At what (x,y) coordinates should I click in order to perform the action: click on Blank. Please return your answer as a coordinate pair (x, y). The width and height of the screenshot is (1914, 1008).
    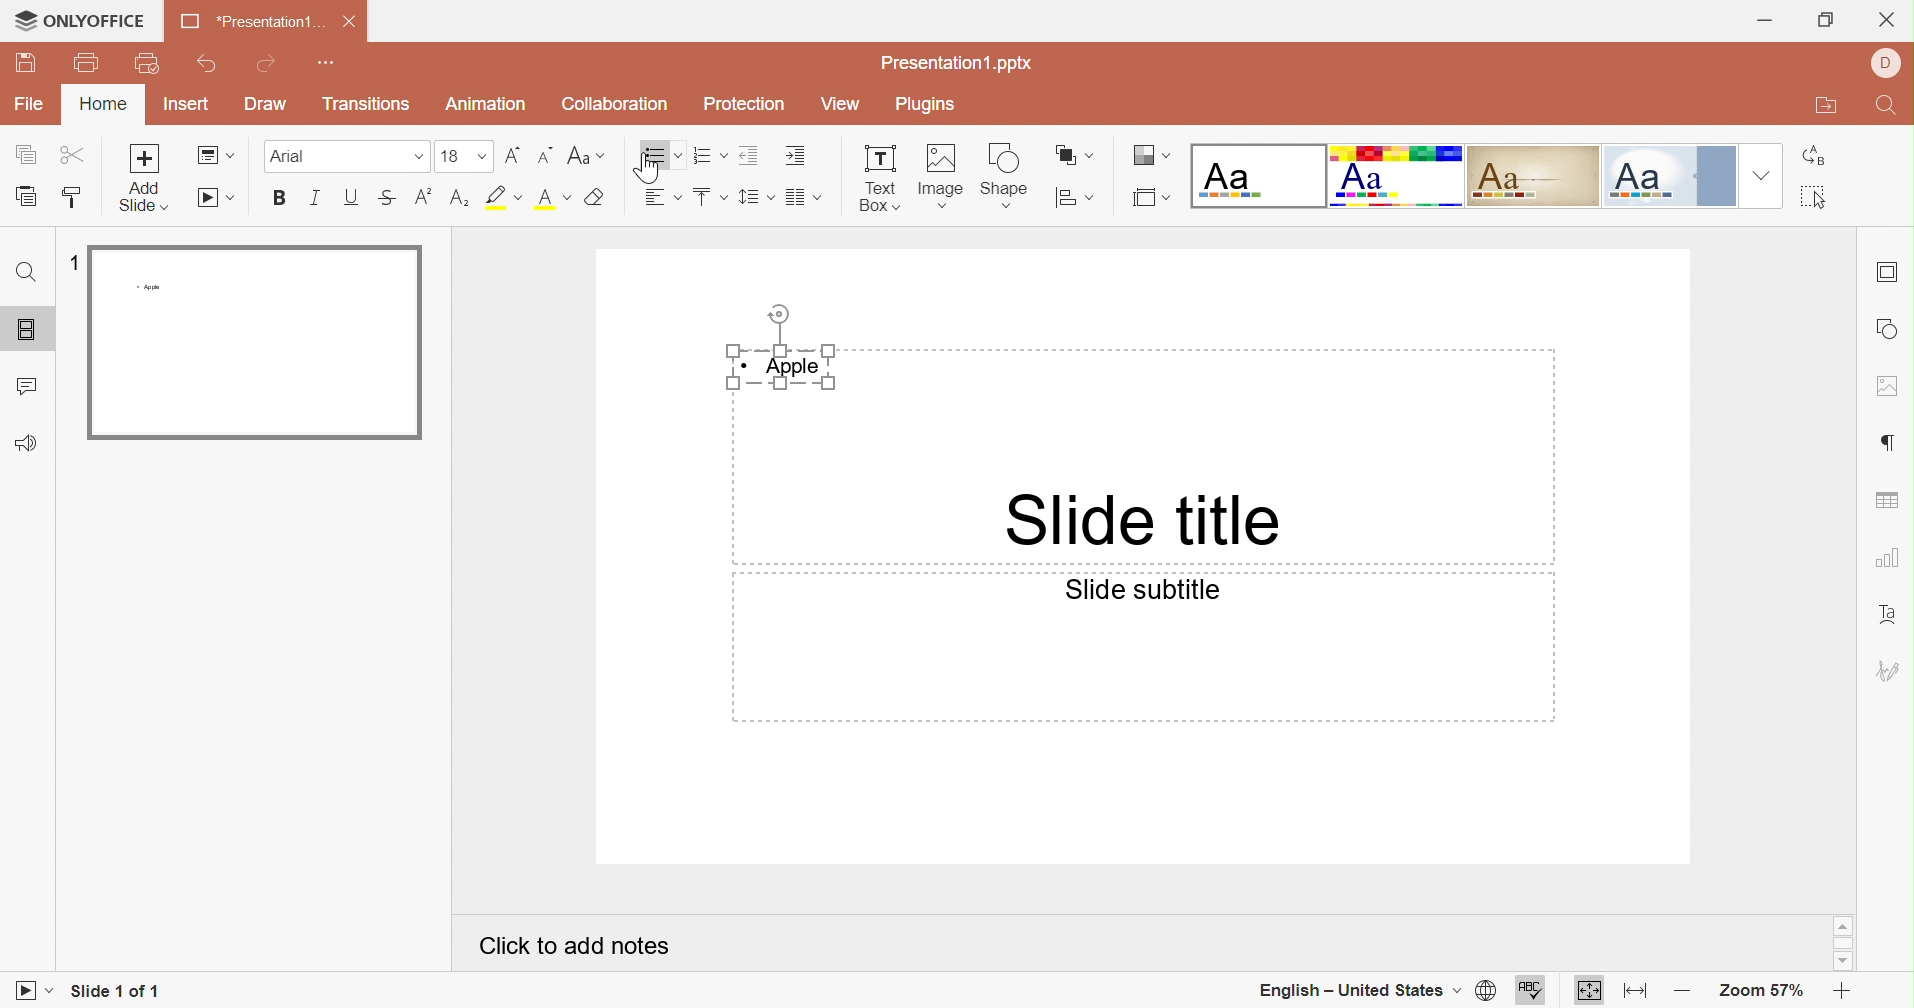
    Looking at the image, I should click on (1259, 176).